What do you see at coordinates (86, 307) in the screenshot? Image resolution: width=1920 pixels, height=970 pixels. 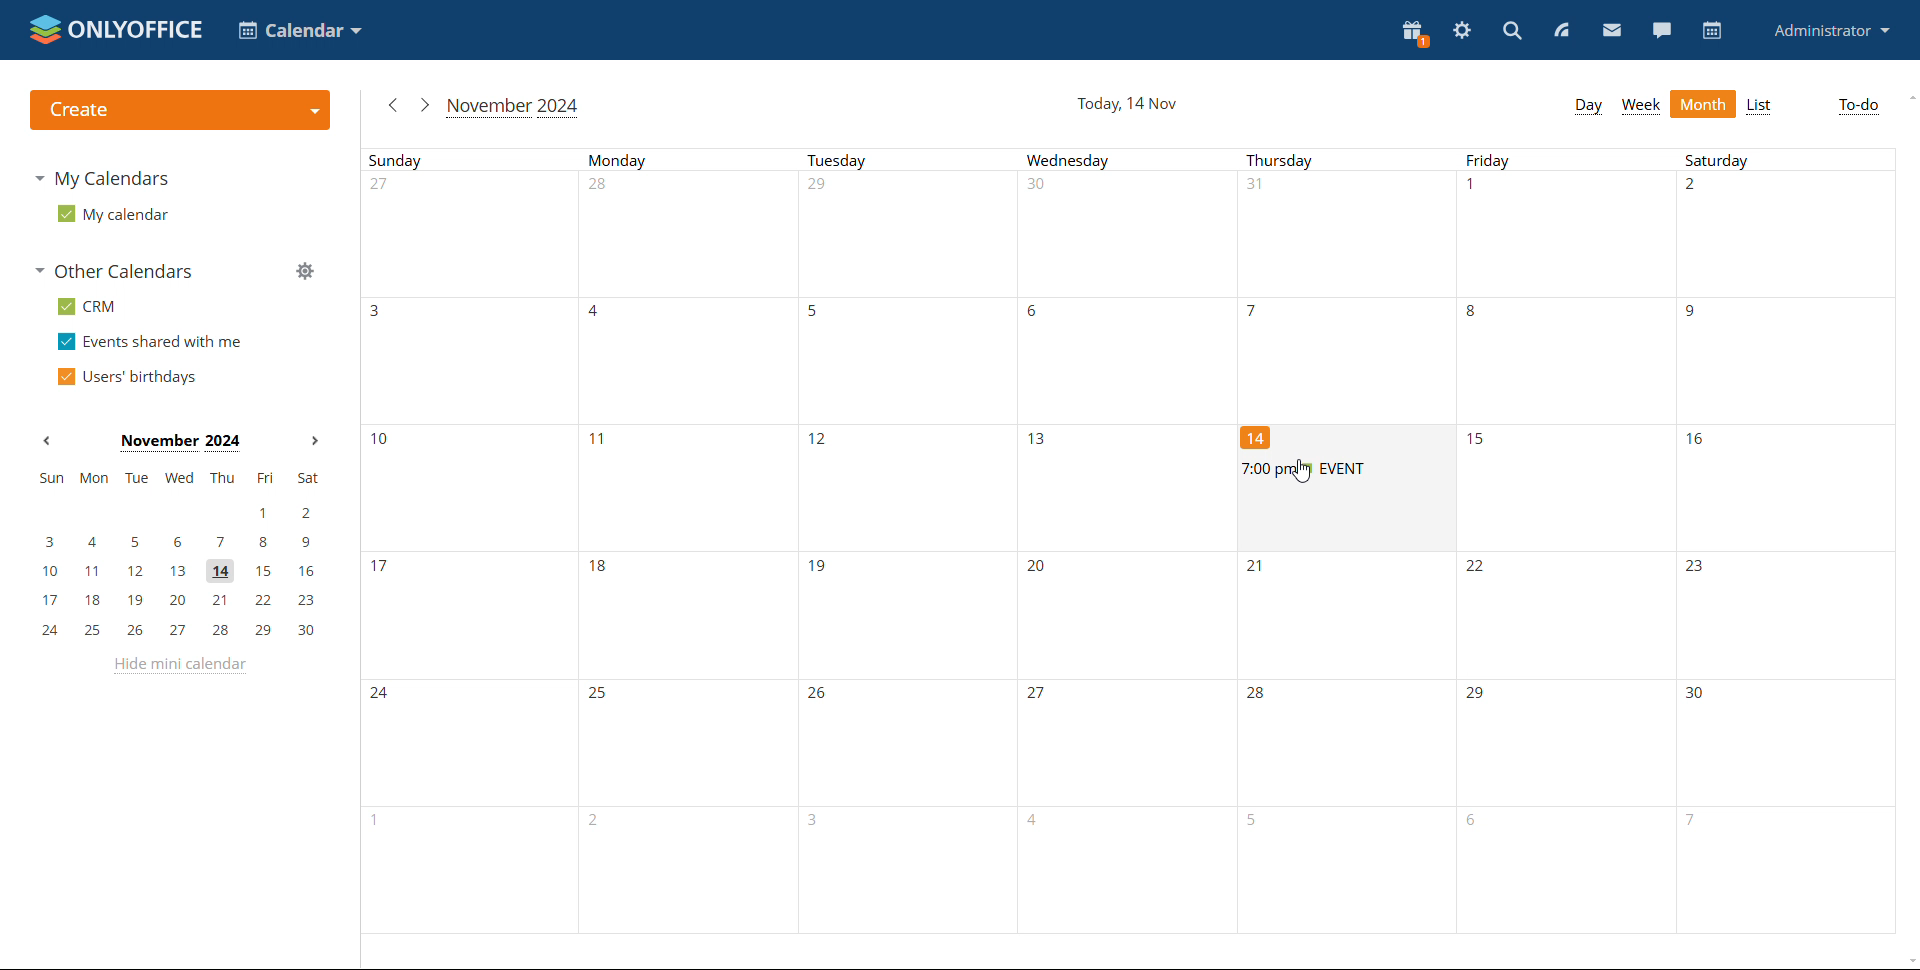 I see `crm` at bounding box center [86, 307].